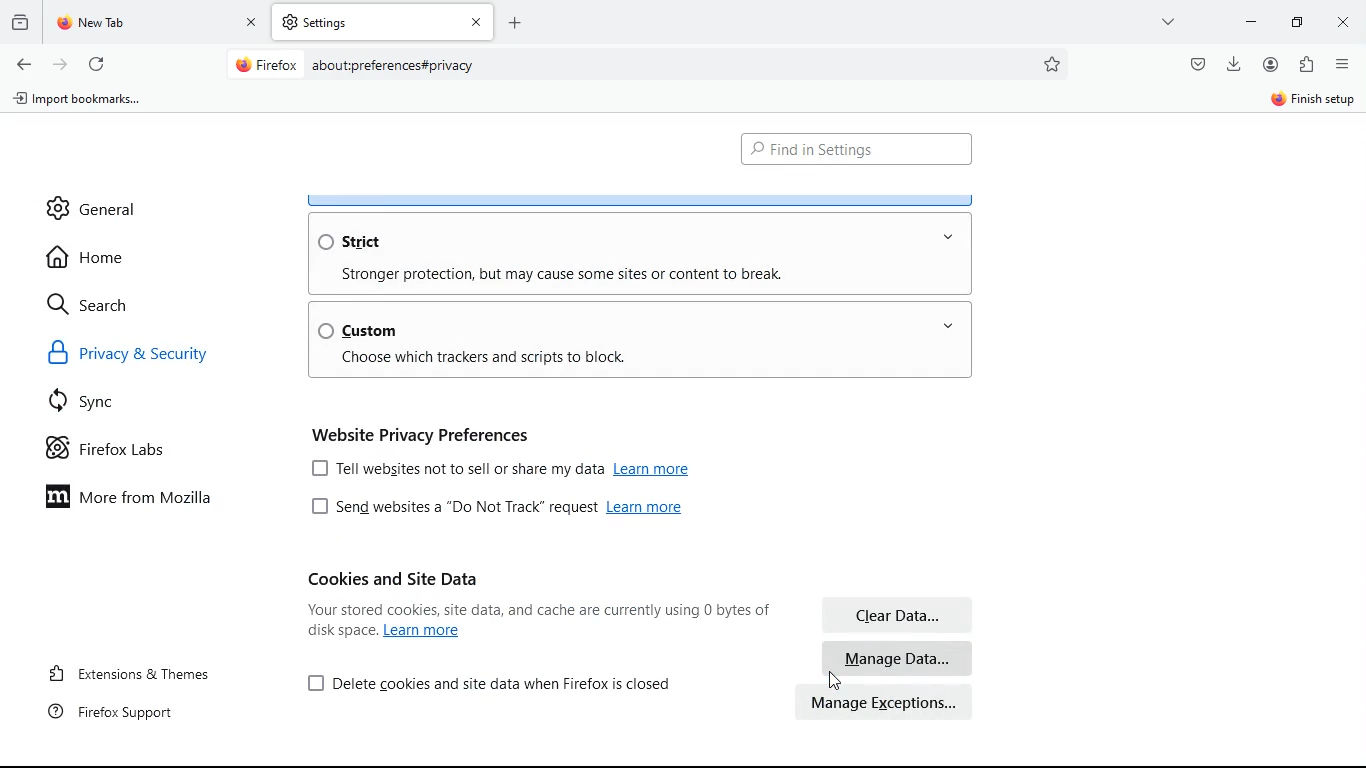 This screenshot has height=768, width=1366. I want to click on menu, so click(1343, 64).